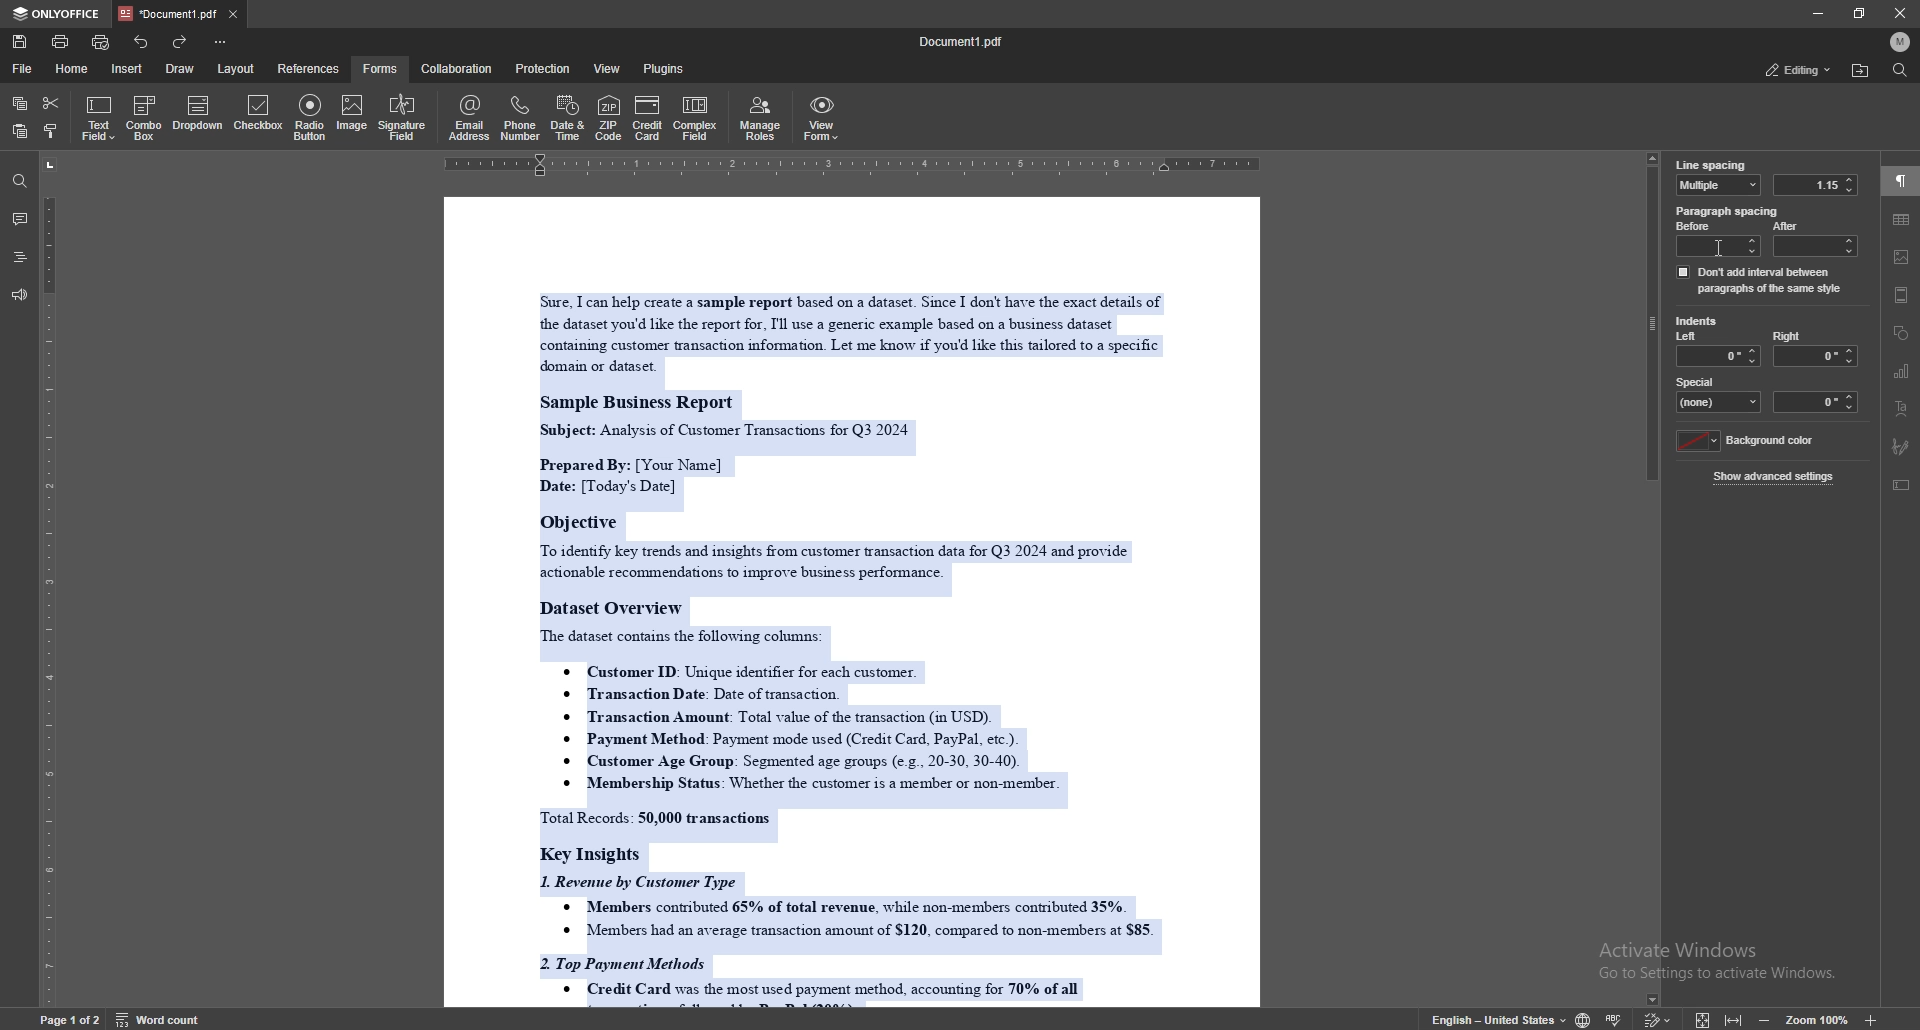 The image size is (1920, 1030). I want to click on locate file, so click(1860, 71).